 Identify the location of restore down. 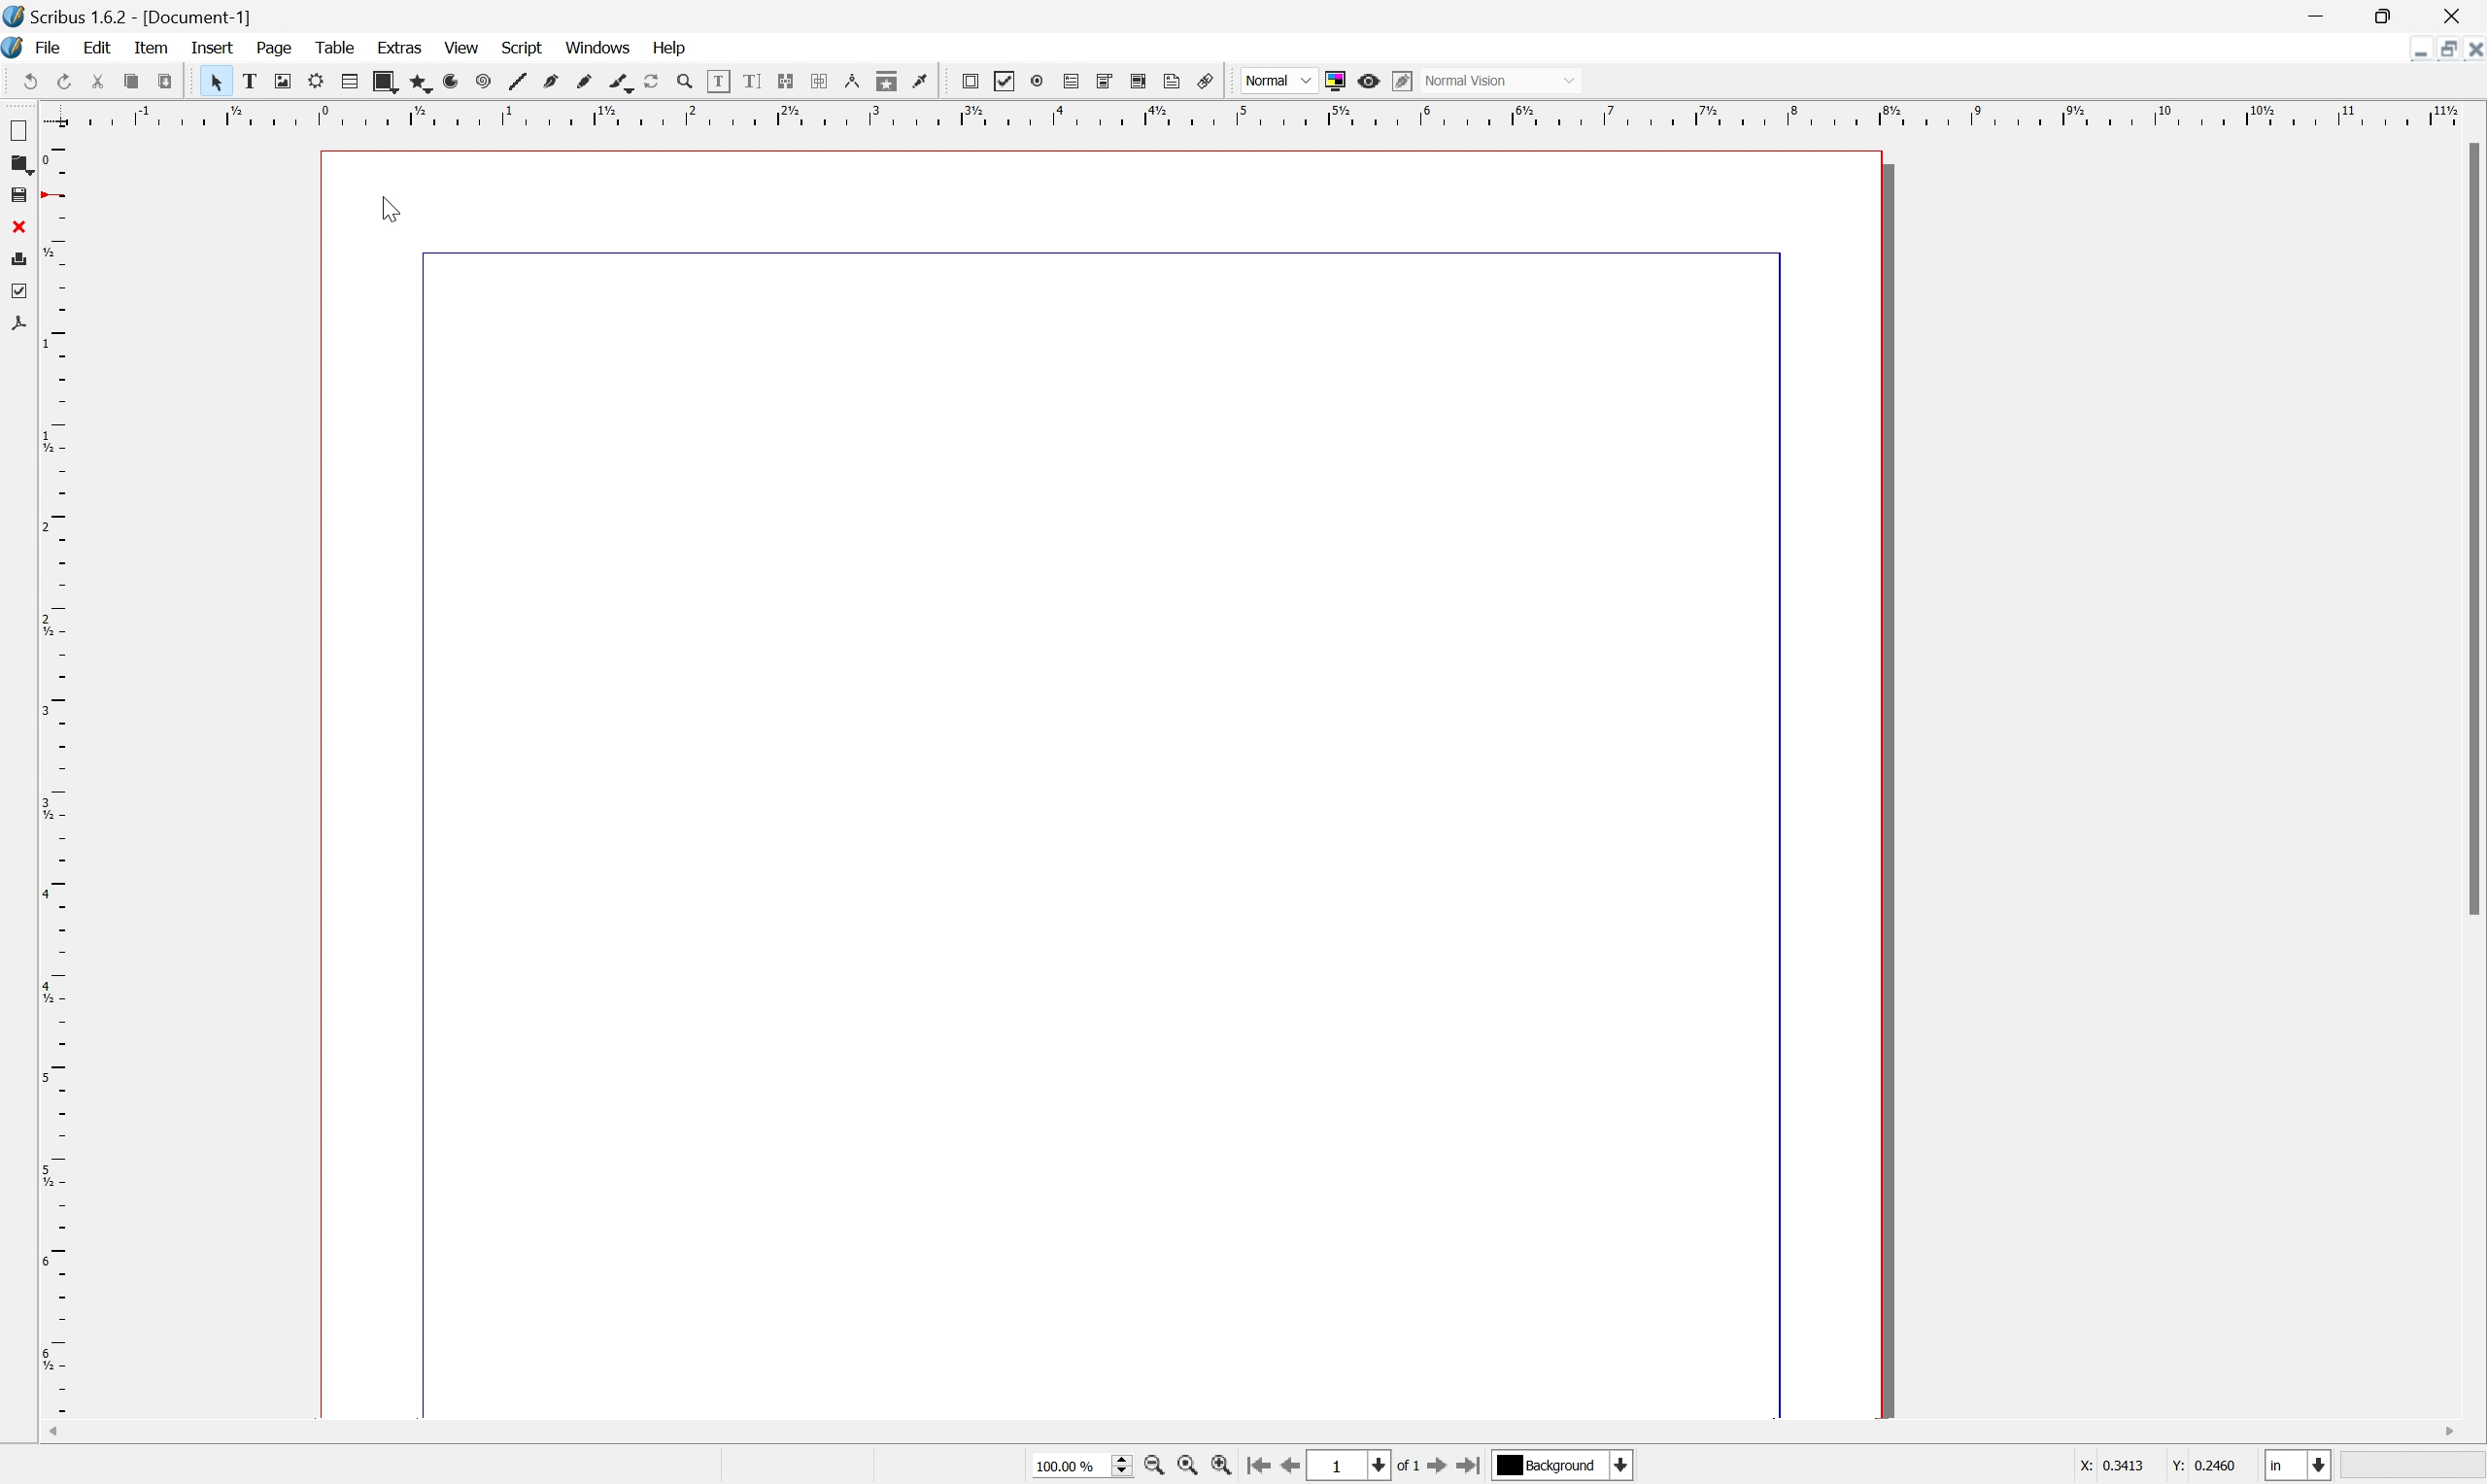
(2442, 51).